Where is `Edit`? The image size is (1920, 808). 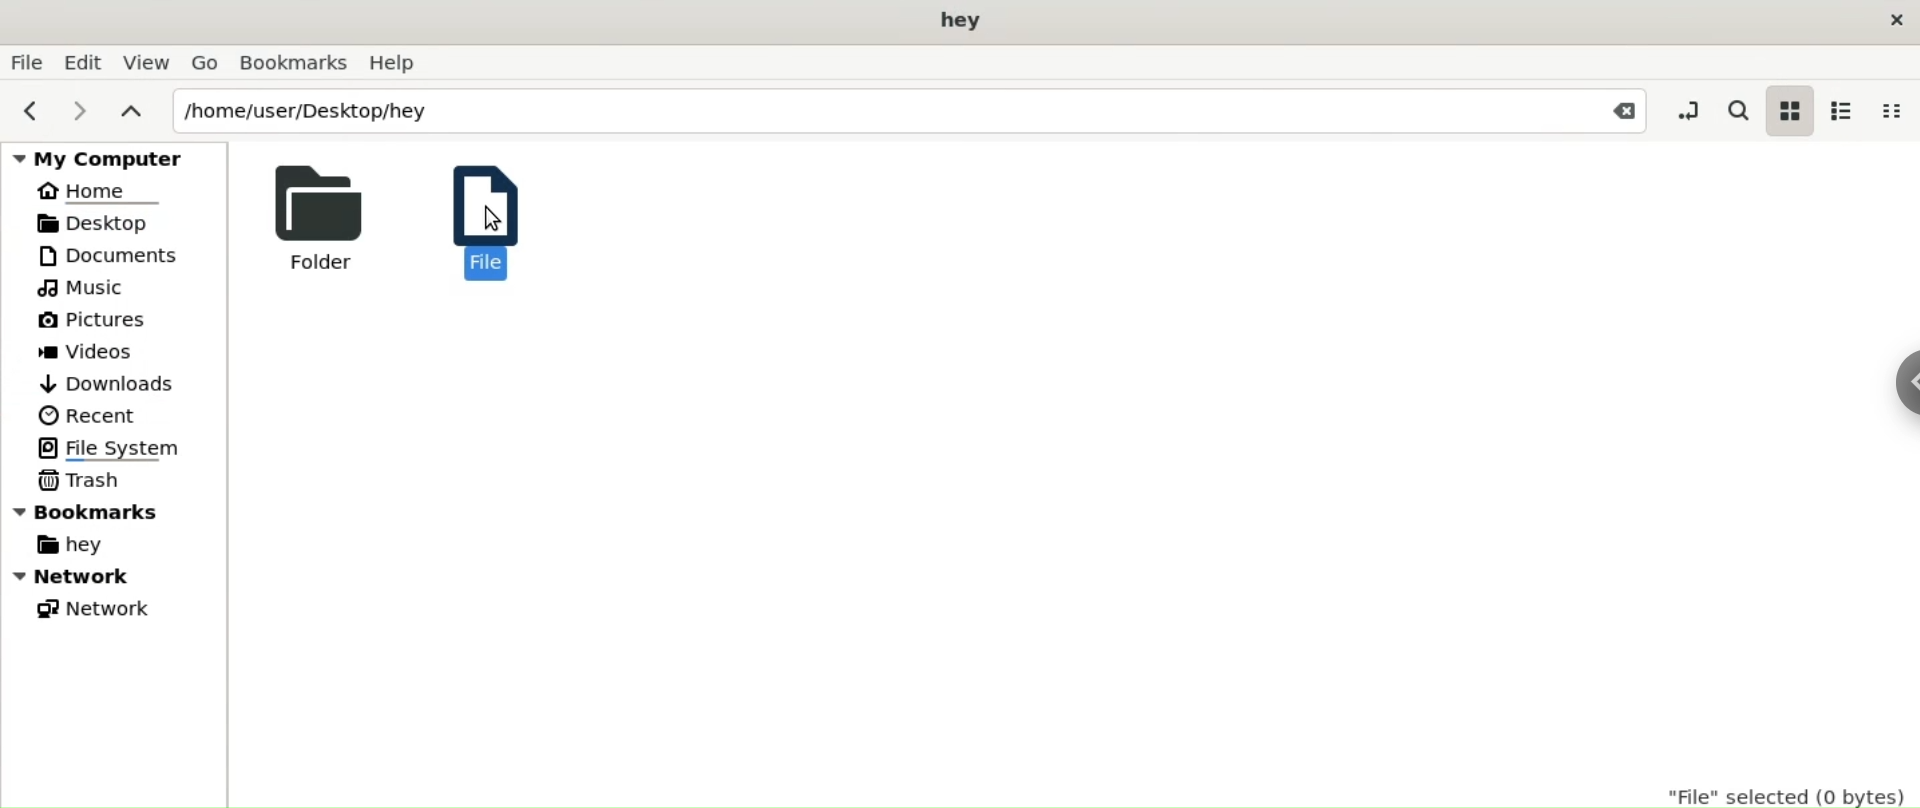
Edit is located at coordinates (85, 61).